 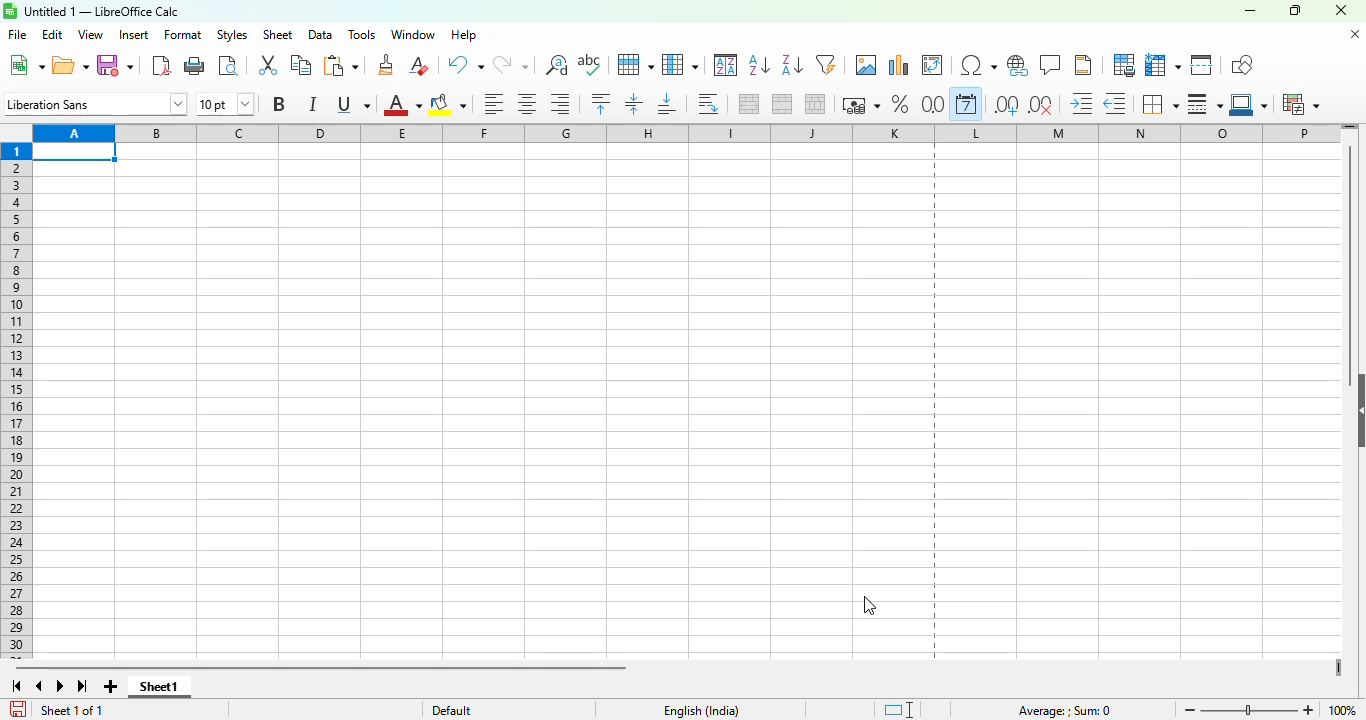 What do you see at coordinates (1124, 65) in the screenshot?
I see `define print area` at bounding box center [1124, 65].